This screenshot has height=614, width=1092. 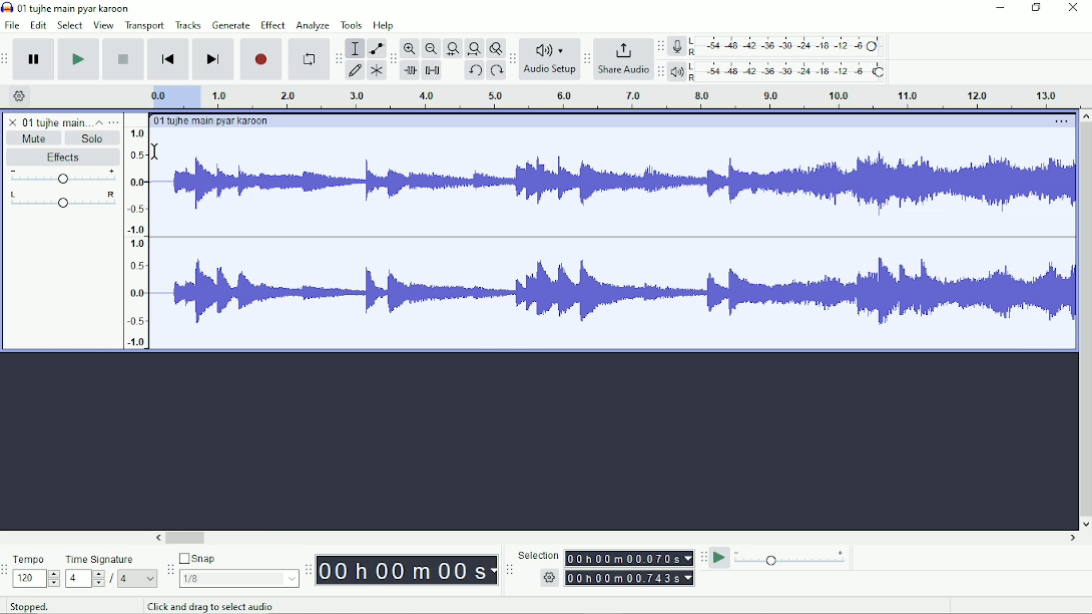 I want to click on 01 tujhe main pyar karoon, so click(x=215, y=121).